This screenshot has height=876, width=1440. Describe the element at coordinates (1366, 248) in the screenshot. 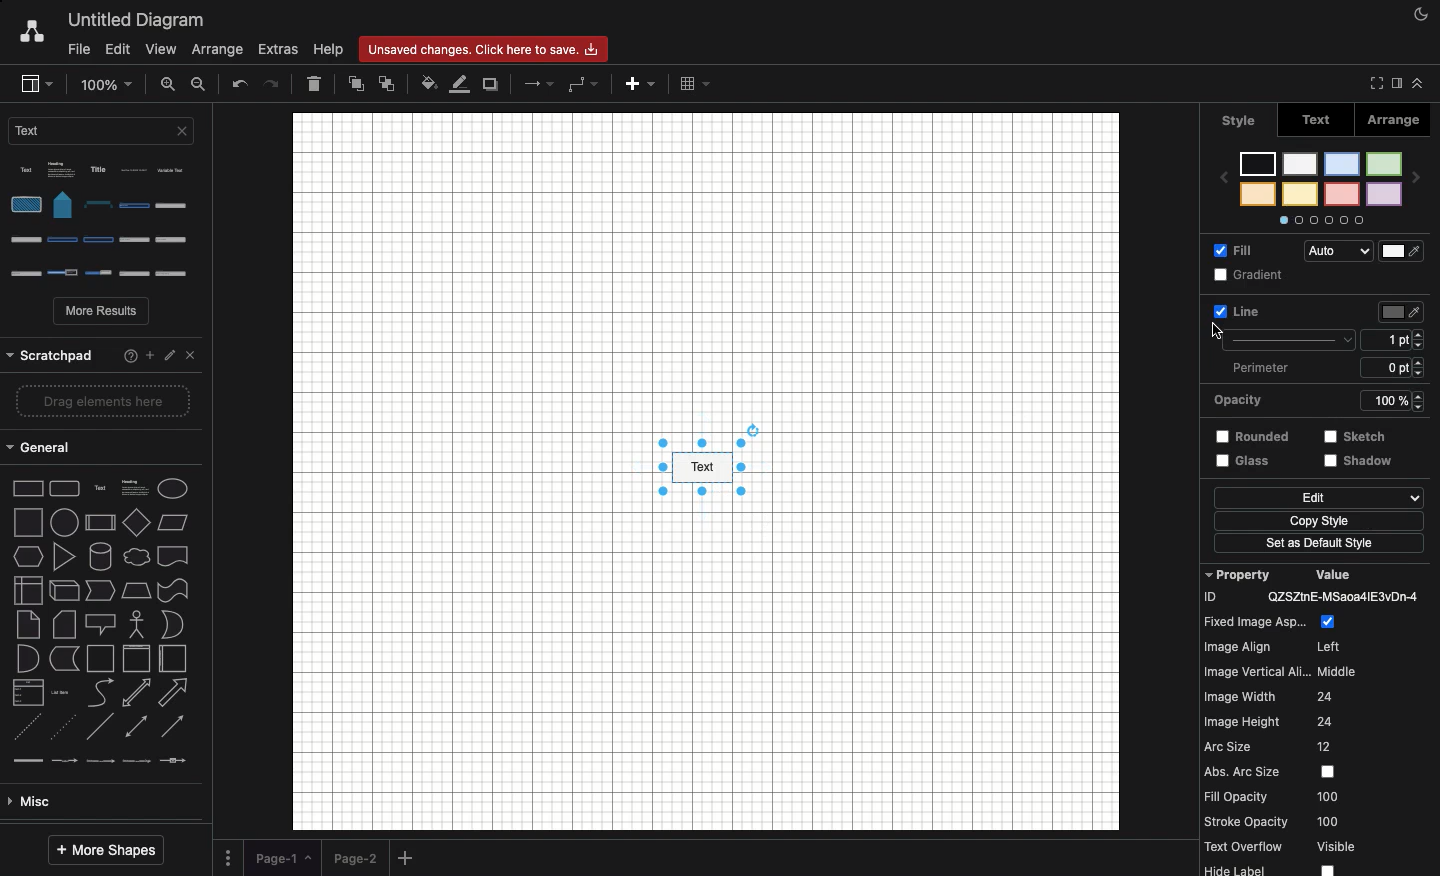

I see `Audio` at that location.